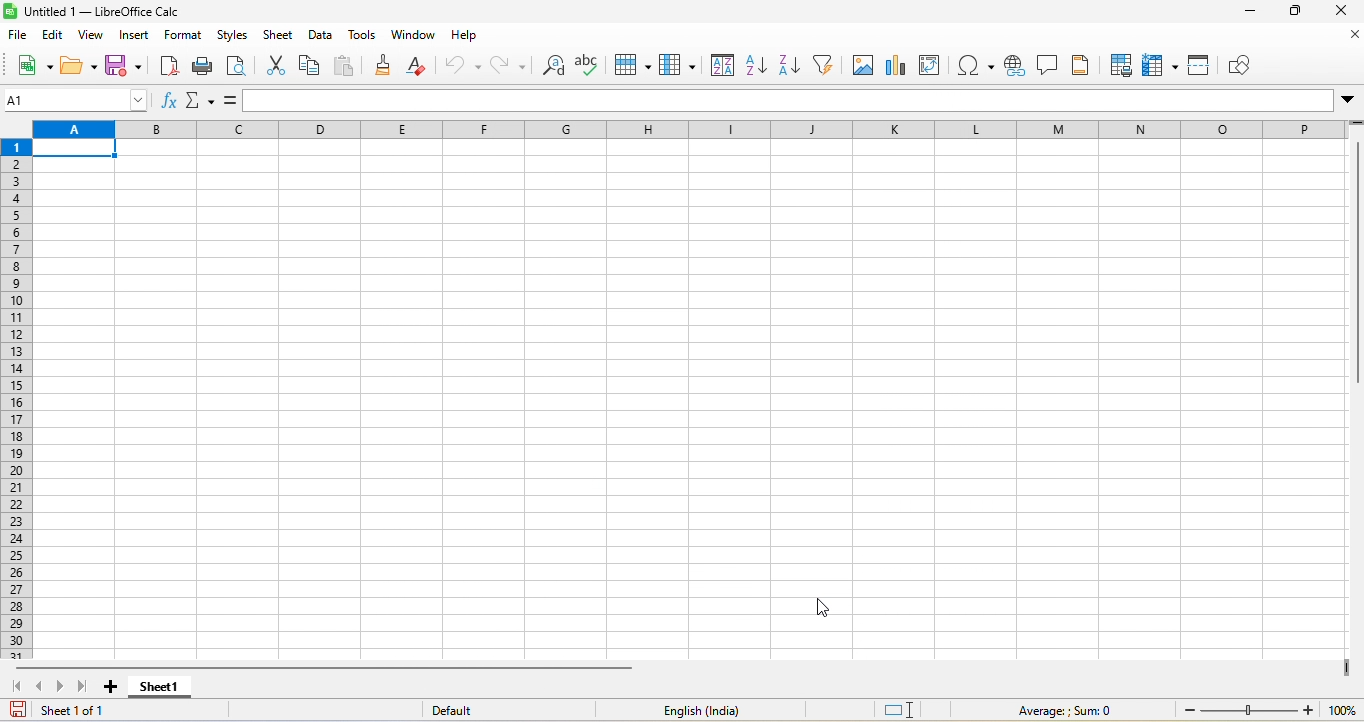 This screenshot has width=1364, height=722. What do you see at coordinates (1062, 708) in the screenshot?
I see `average: sum=0` at bounding box center [1062, 708].